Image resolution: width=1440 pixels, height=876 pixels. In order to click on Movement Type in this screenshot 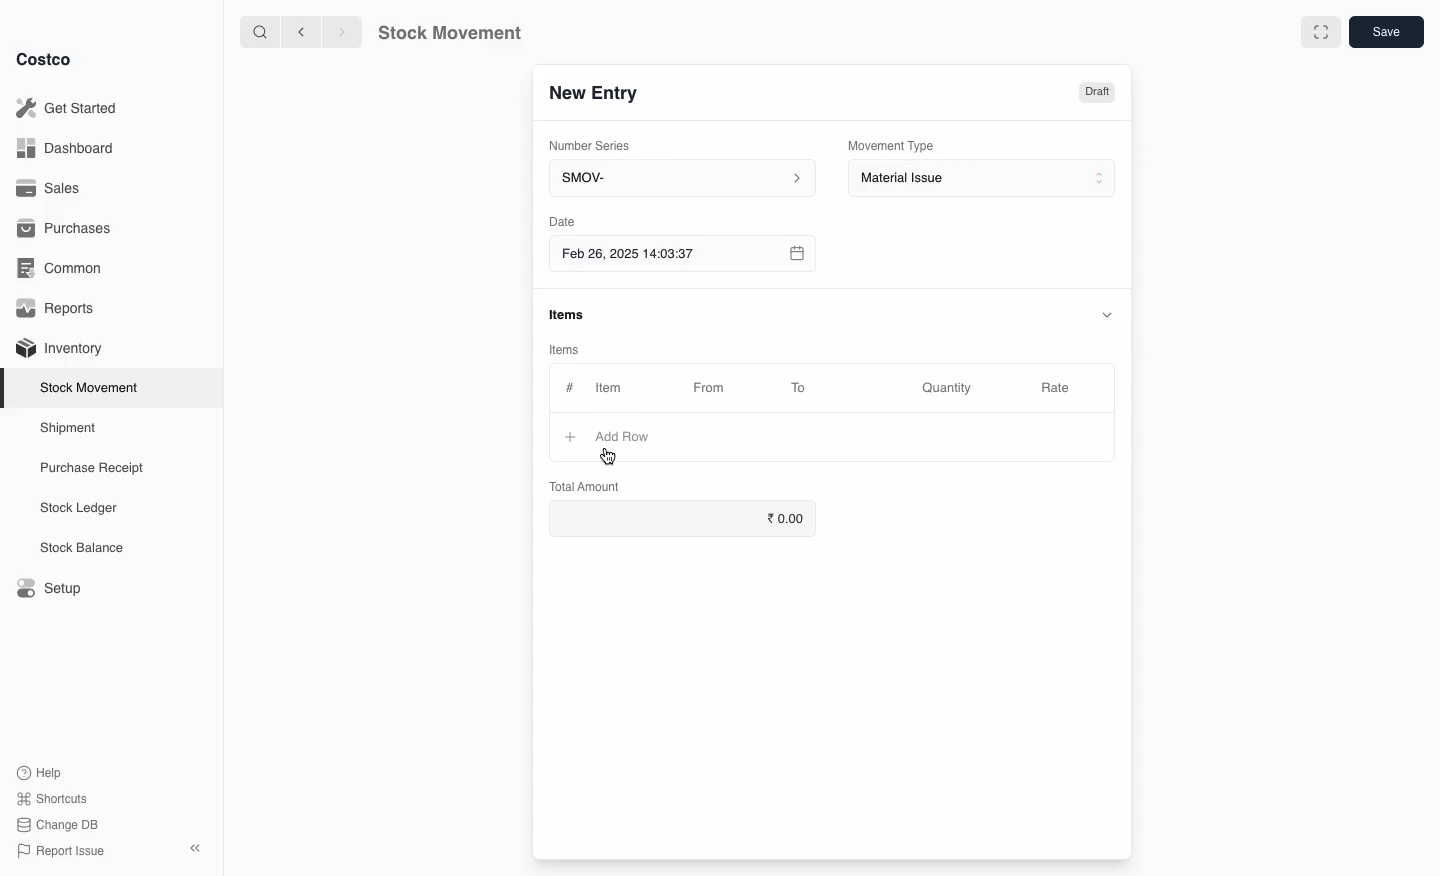, I will do `click(892, 145)`.